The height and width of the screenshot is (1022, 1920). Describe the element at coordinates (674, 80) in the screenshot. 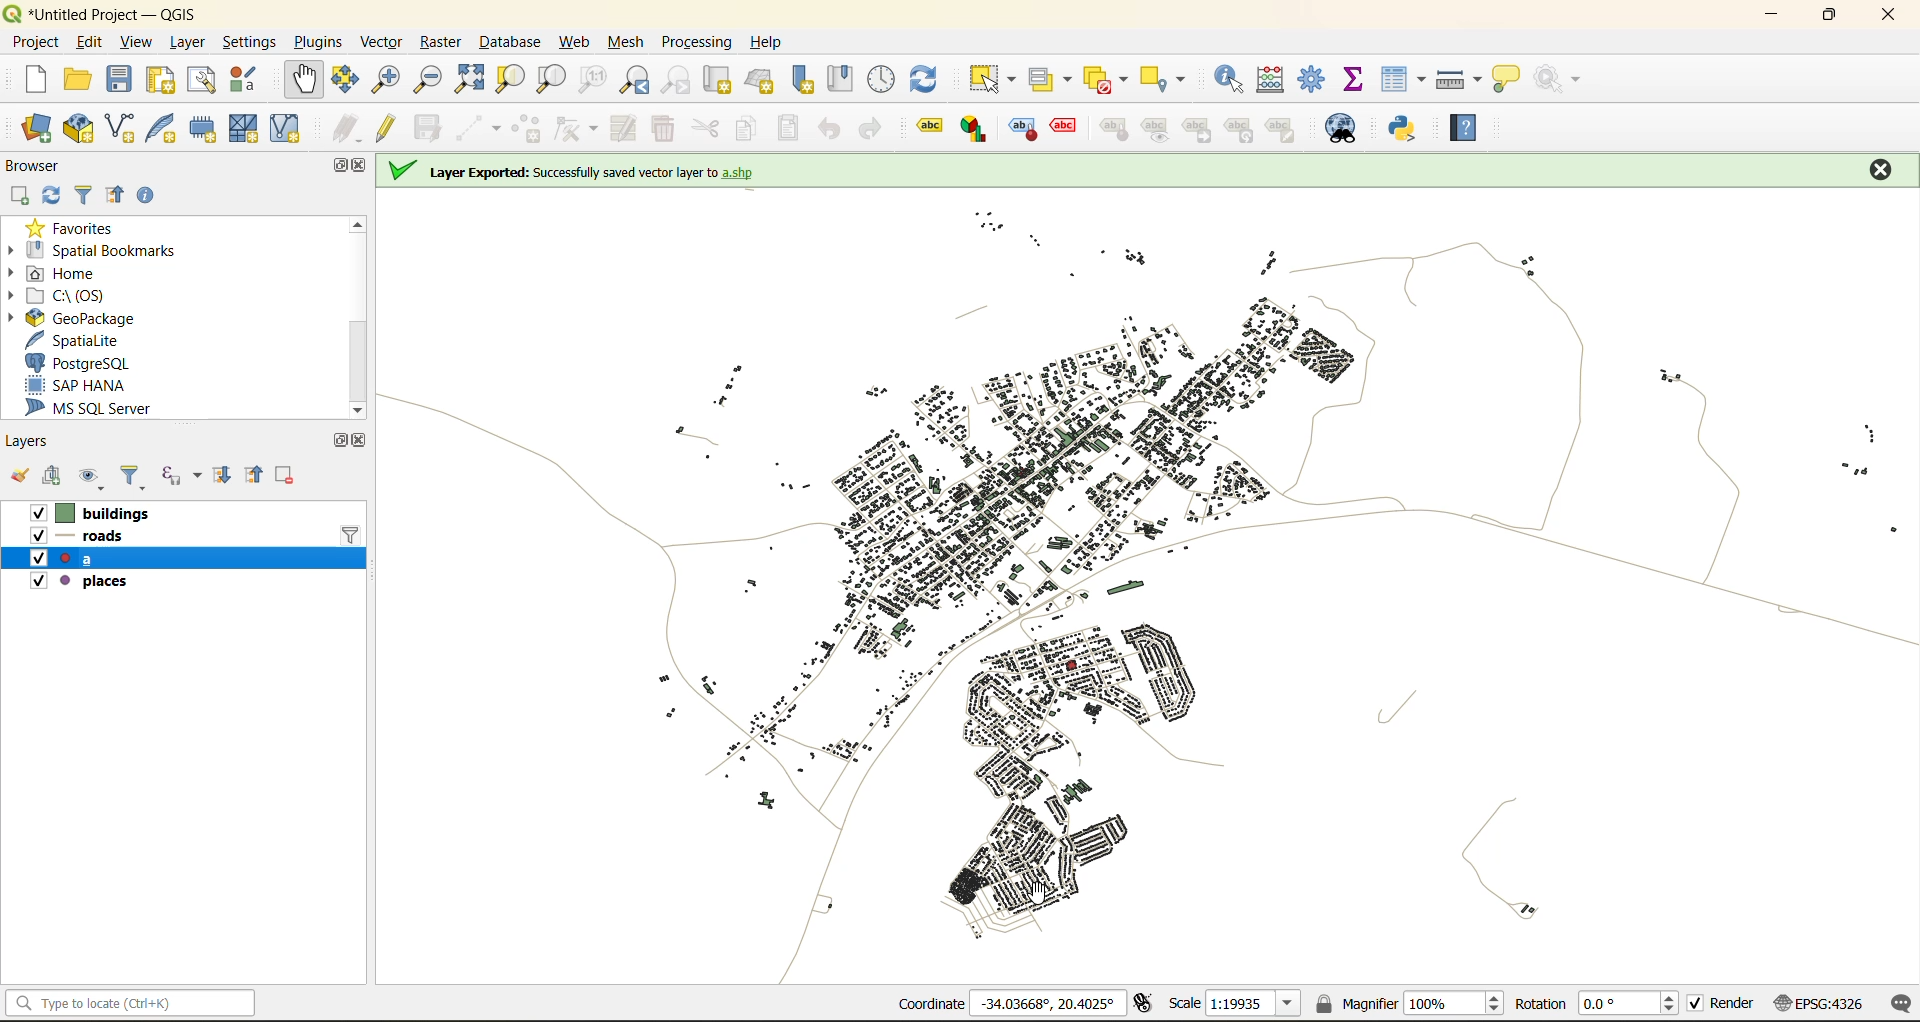

I see `zoom next` at that location.